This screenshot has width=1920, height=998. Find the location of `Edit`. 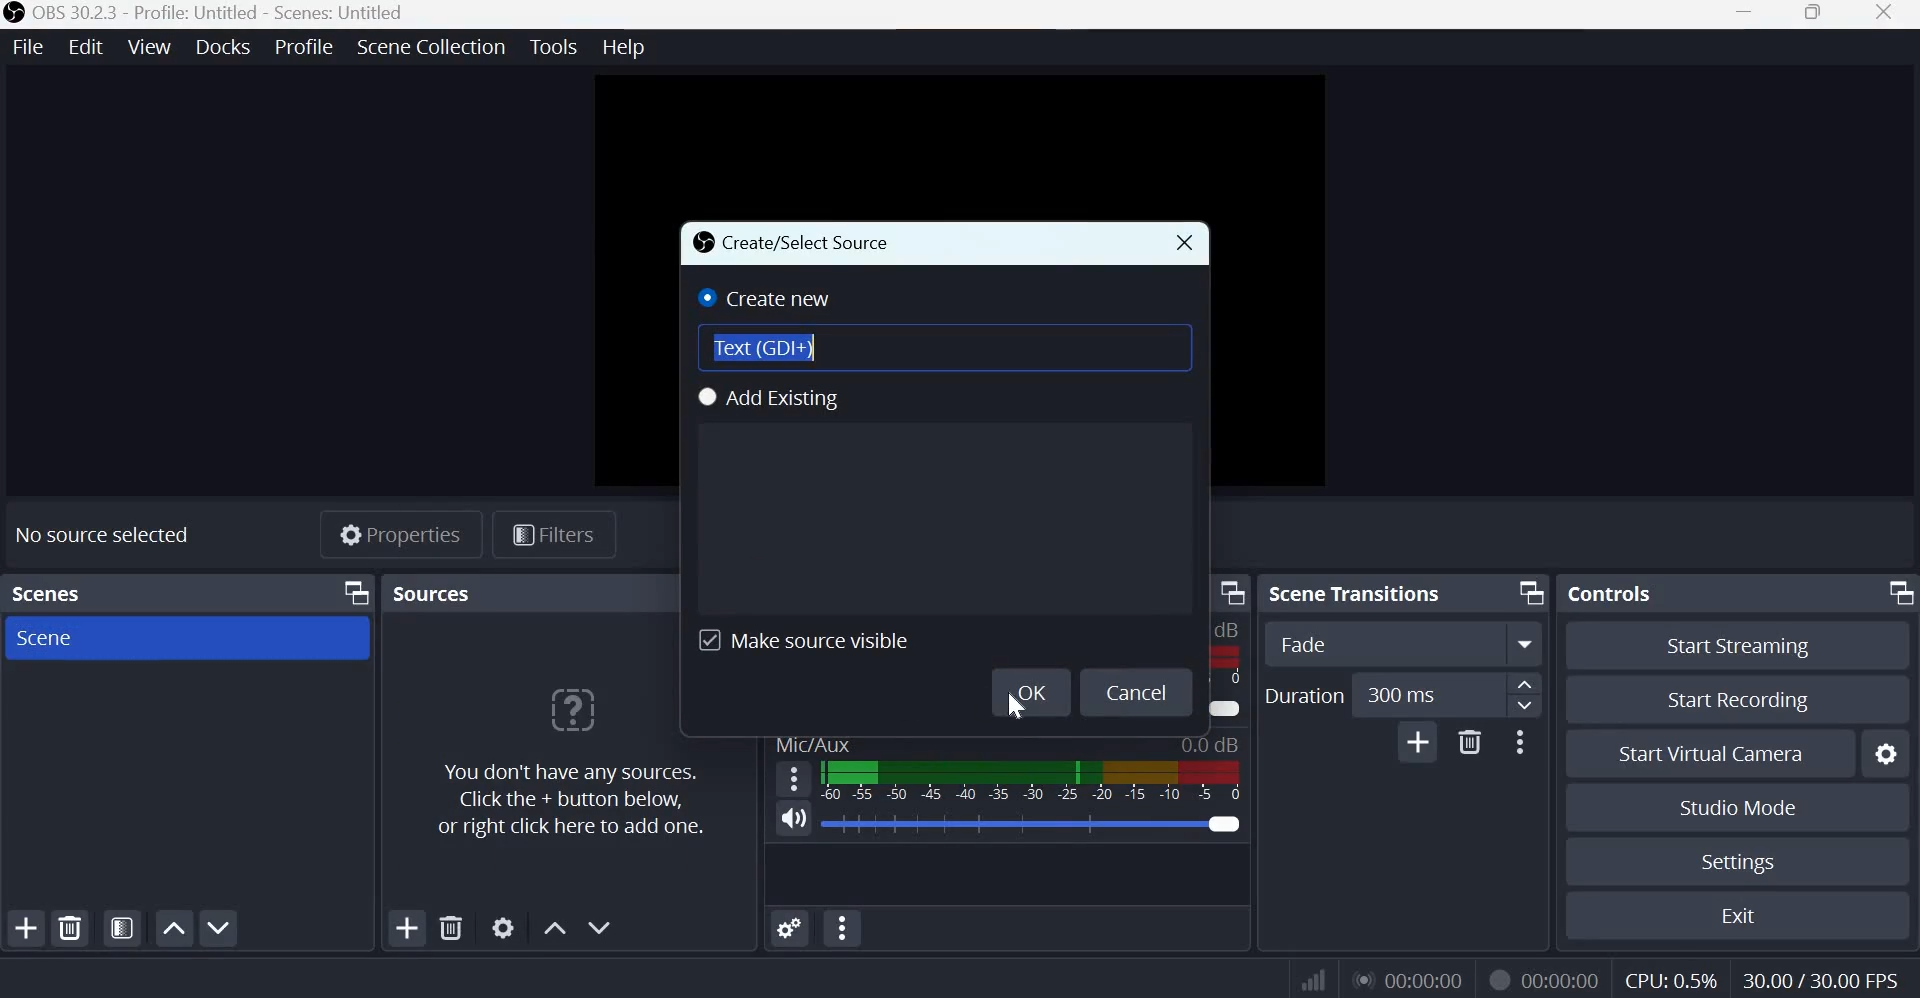

Edit is located at coordinates (87, 47).